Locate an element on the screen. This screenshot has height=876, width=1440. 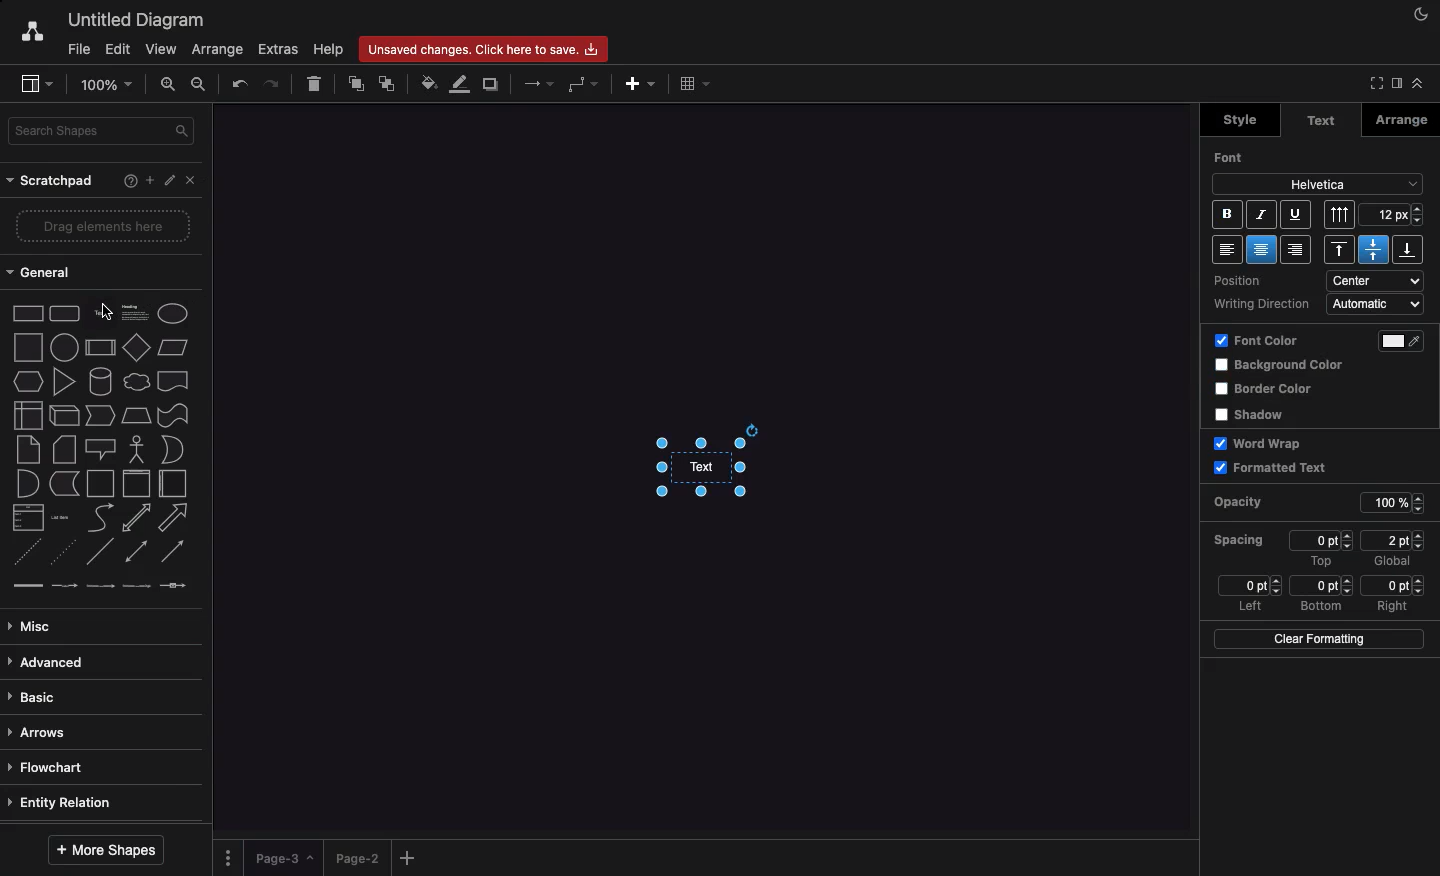
View is located at coordinates (159, 46).